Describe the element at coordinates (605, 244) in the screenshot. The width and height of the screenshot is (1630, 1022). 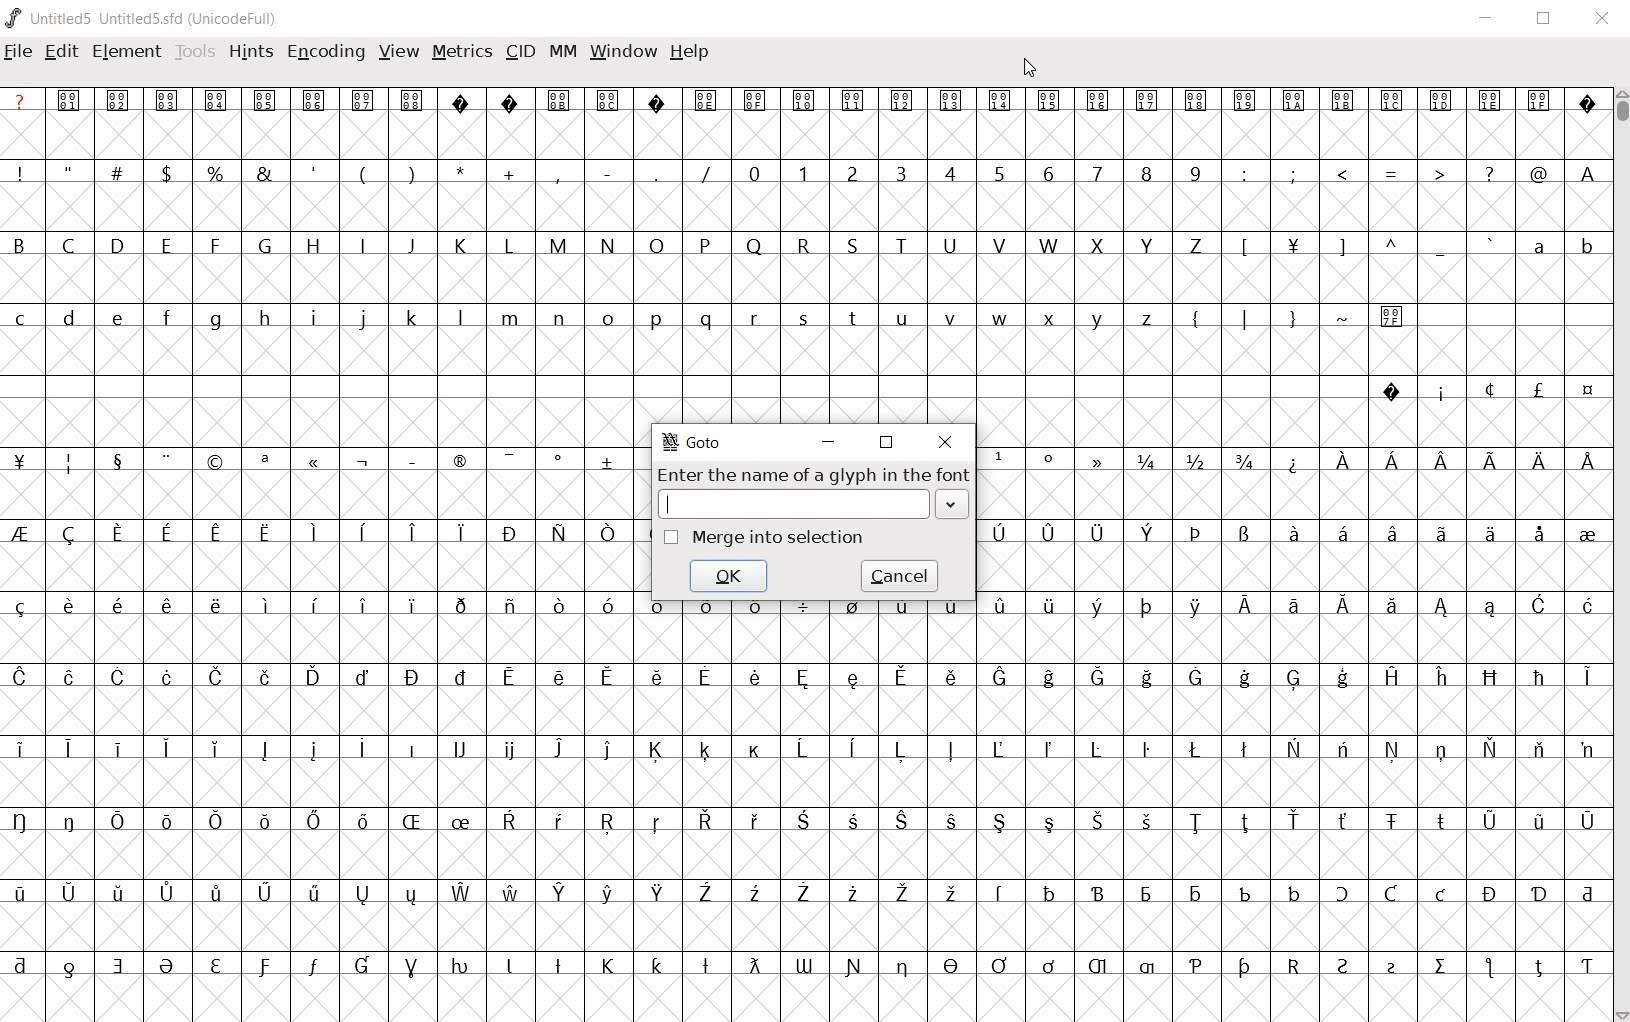
I see `N` at that location.